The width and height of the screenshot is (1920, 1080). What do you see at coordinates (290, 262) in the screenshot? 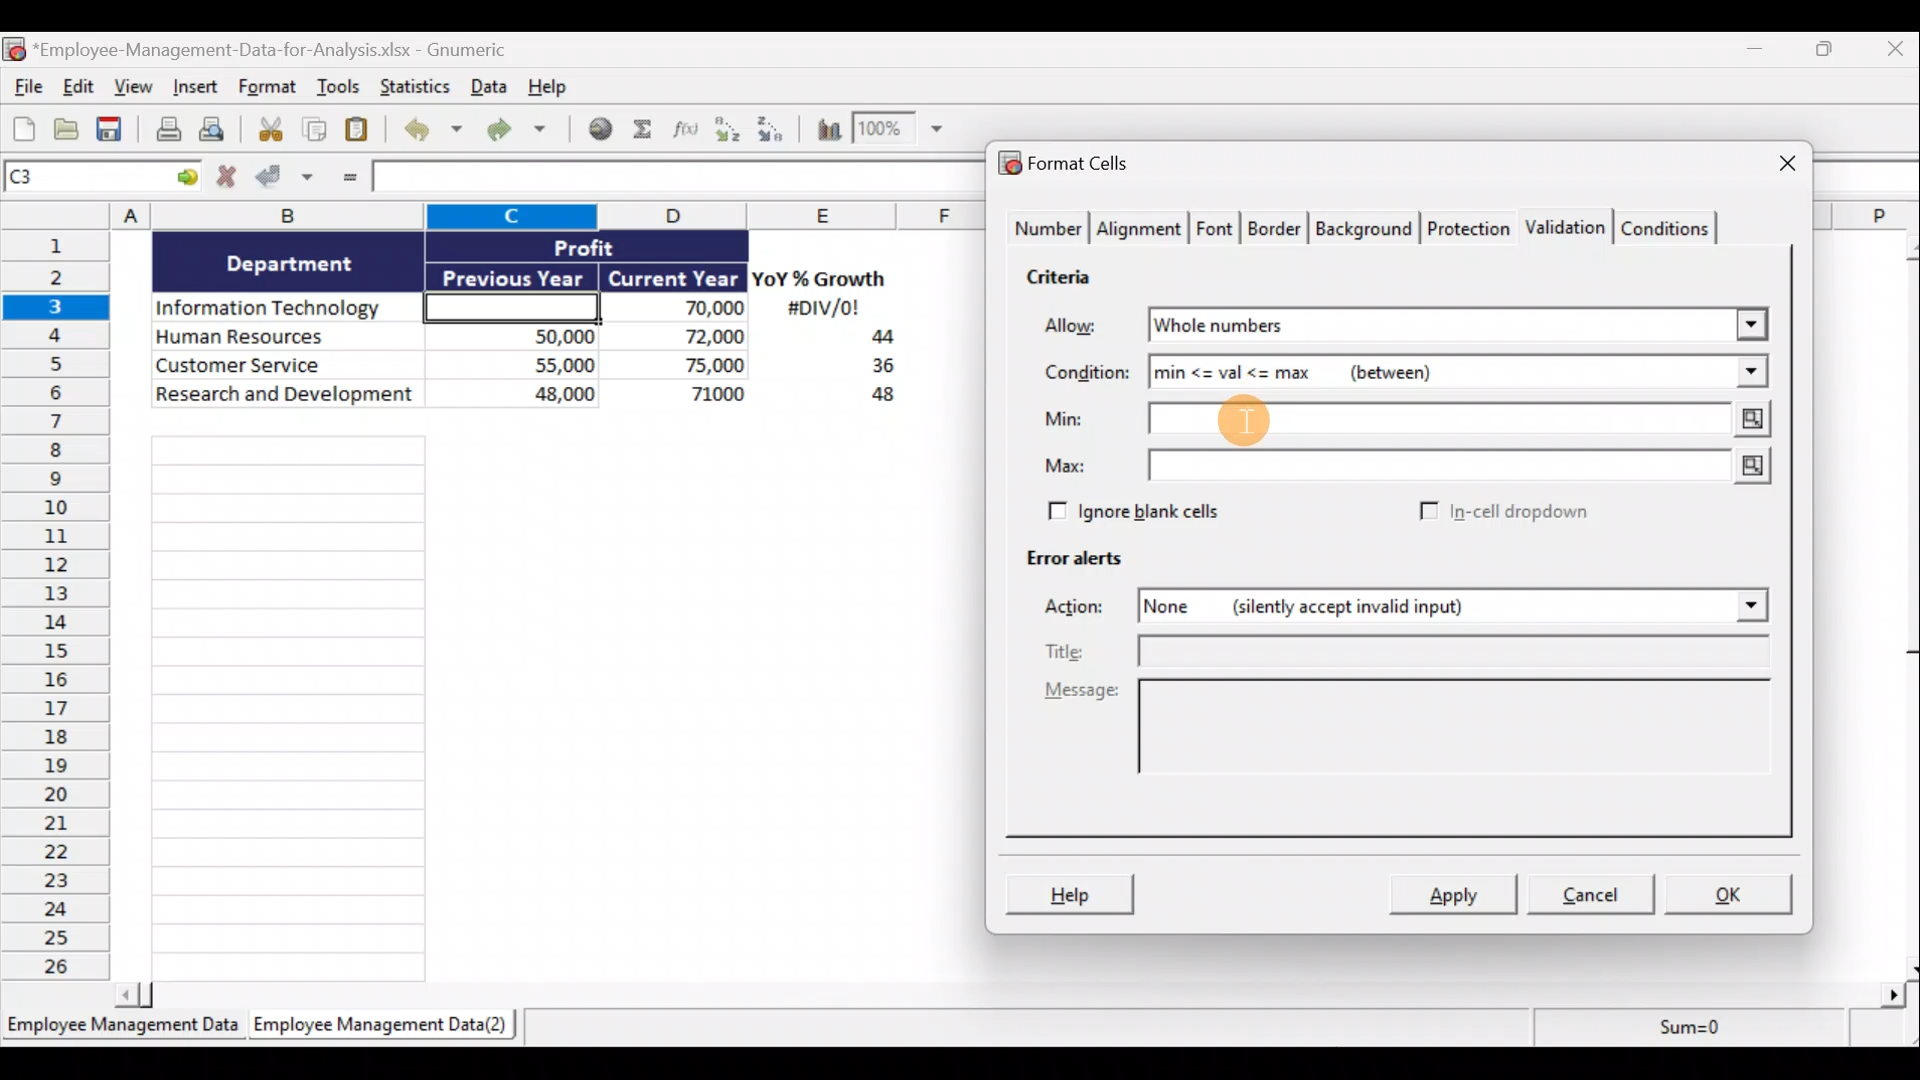
I see `Department` at bounding box center [290, 262].